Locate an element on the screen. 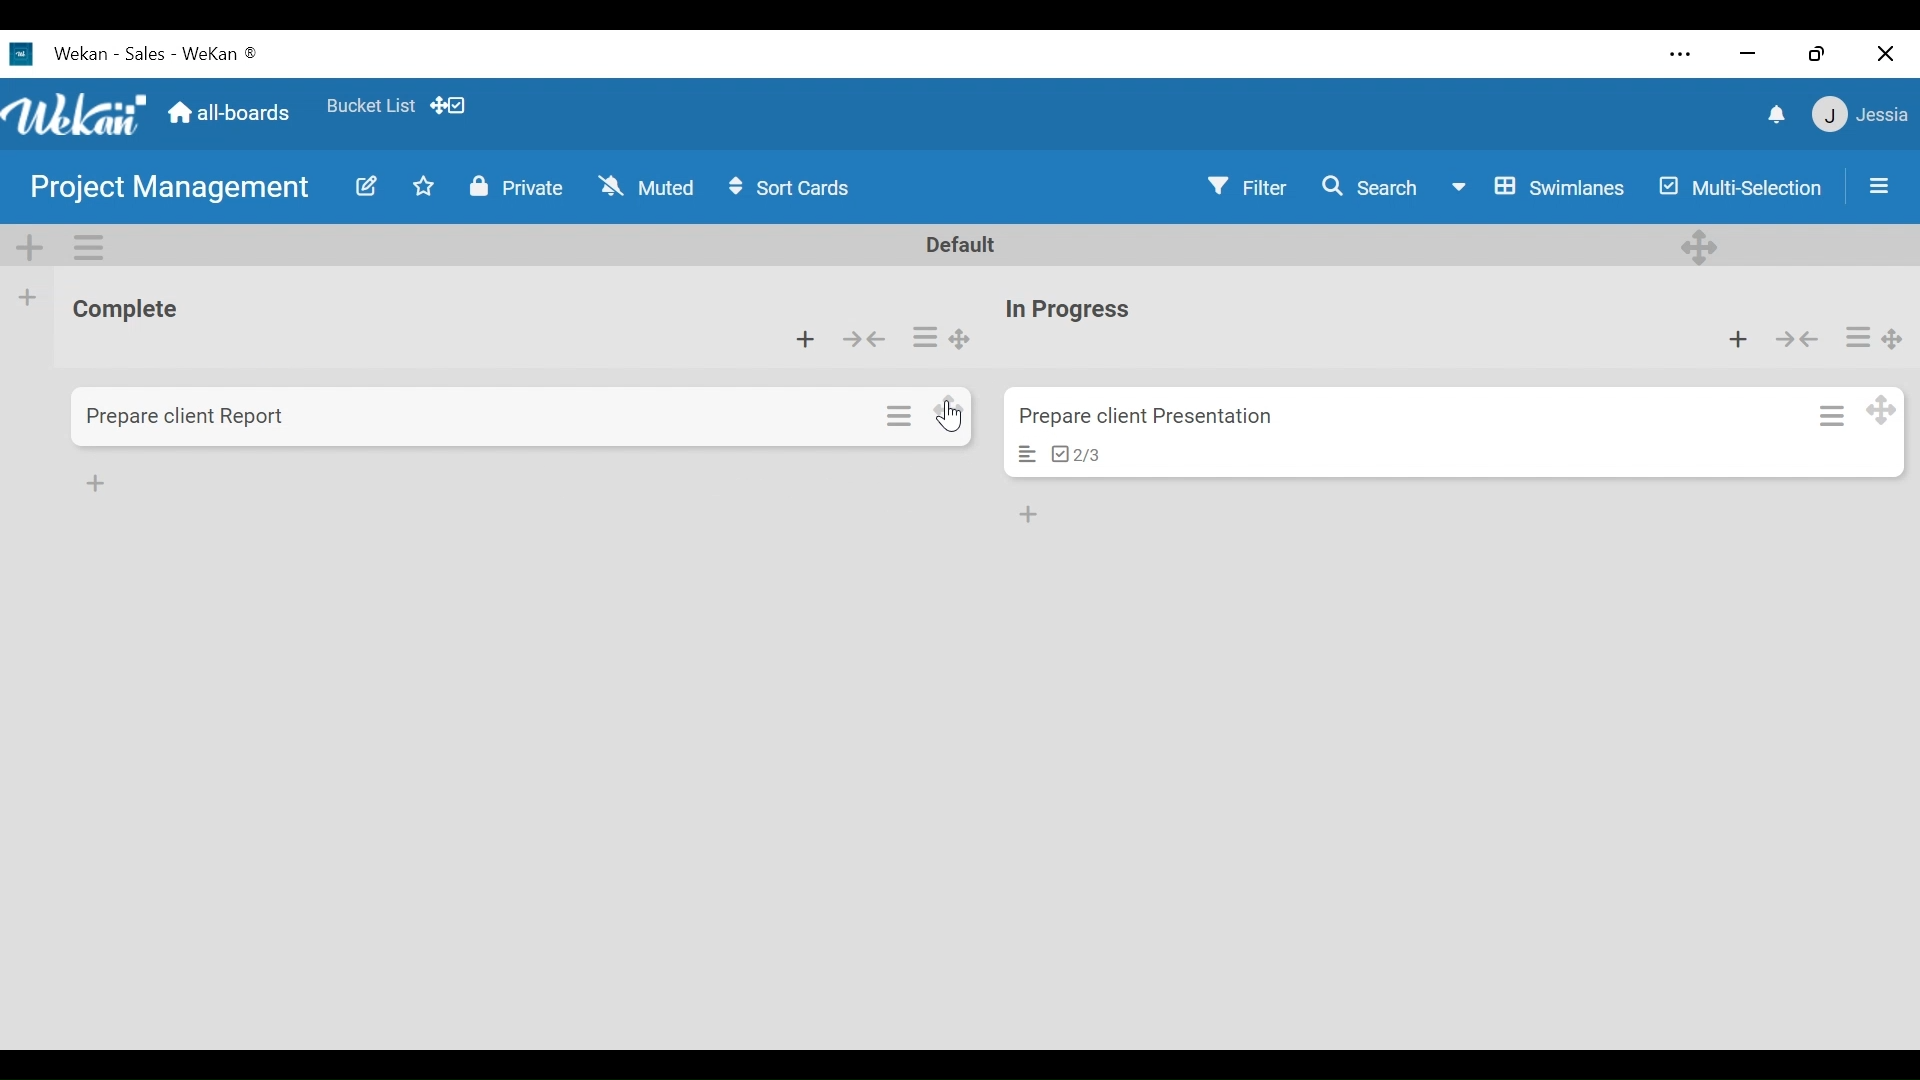 The image size is (1920, 1080). Board View is located at coordinates (1539, 189).